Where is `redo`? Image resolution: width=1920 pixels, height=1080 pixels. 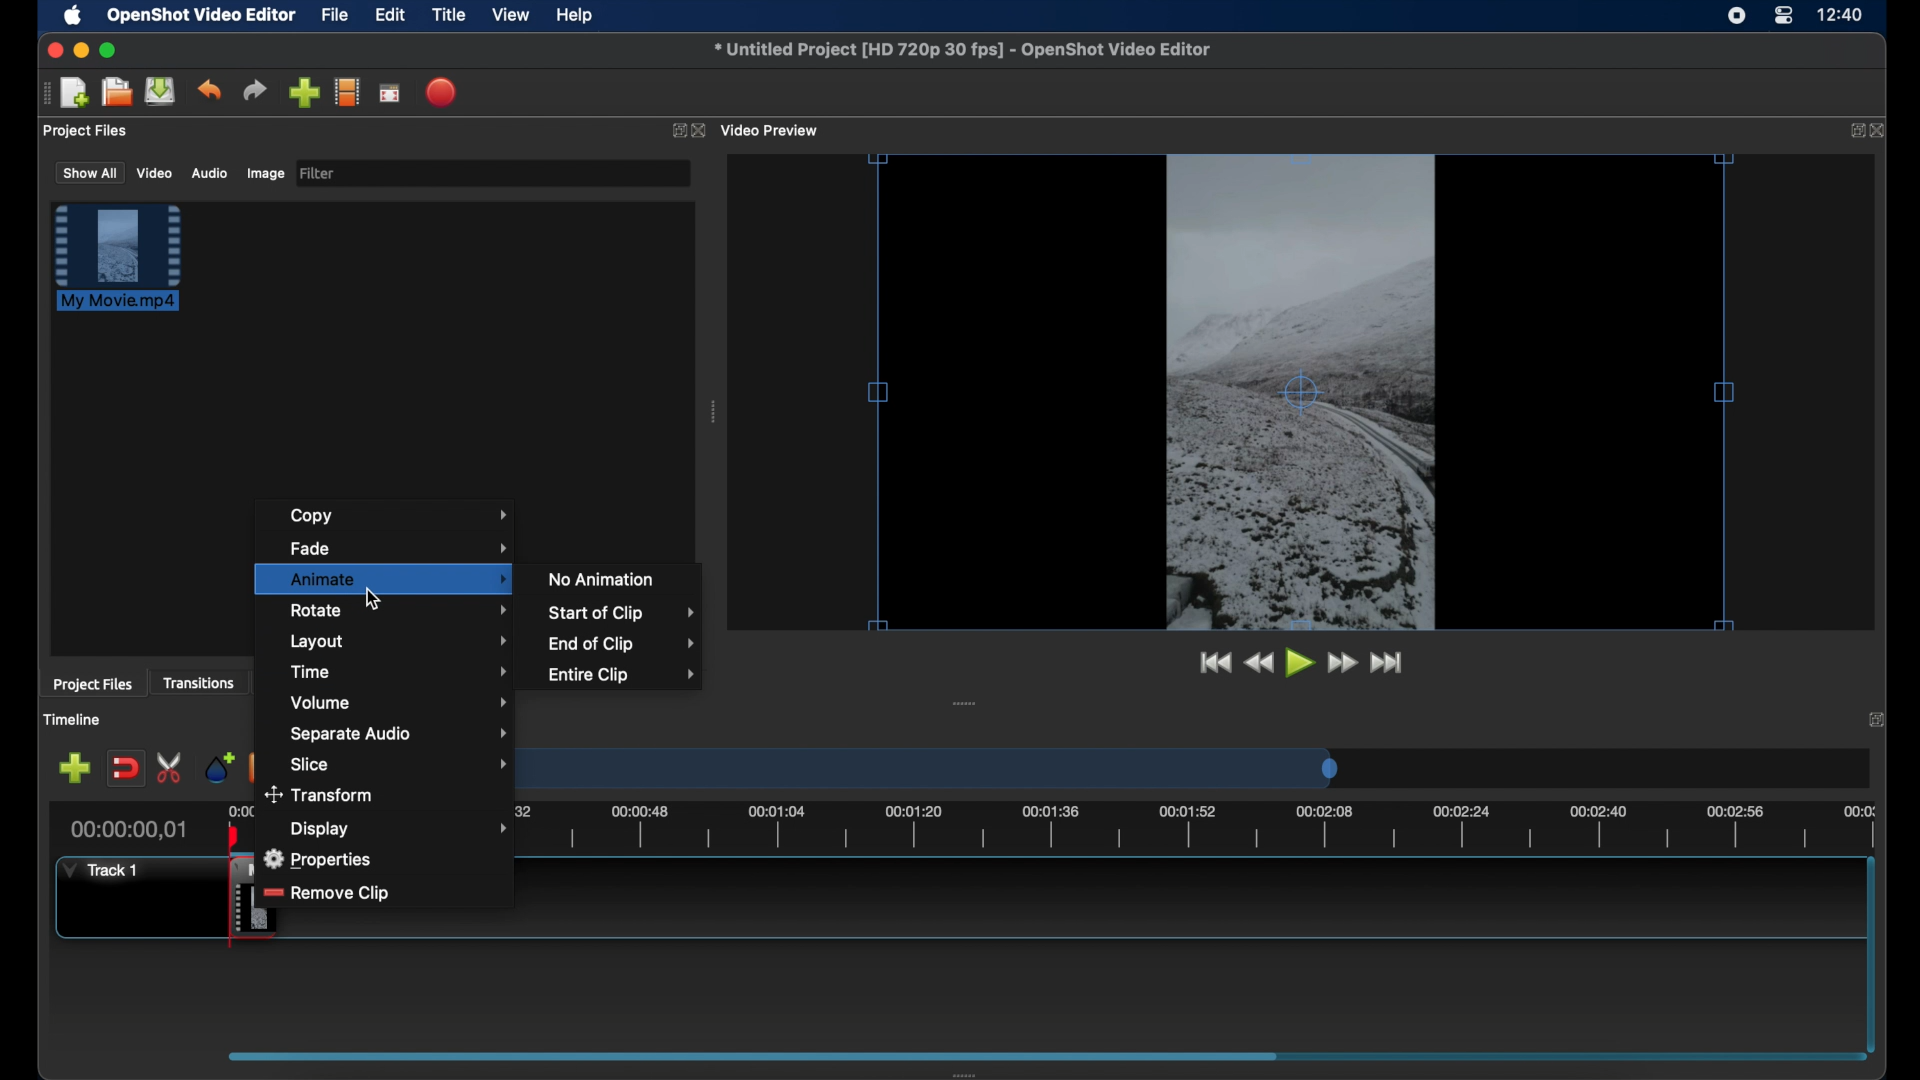
redo is located at coordinates (255, 91).